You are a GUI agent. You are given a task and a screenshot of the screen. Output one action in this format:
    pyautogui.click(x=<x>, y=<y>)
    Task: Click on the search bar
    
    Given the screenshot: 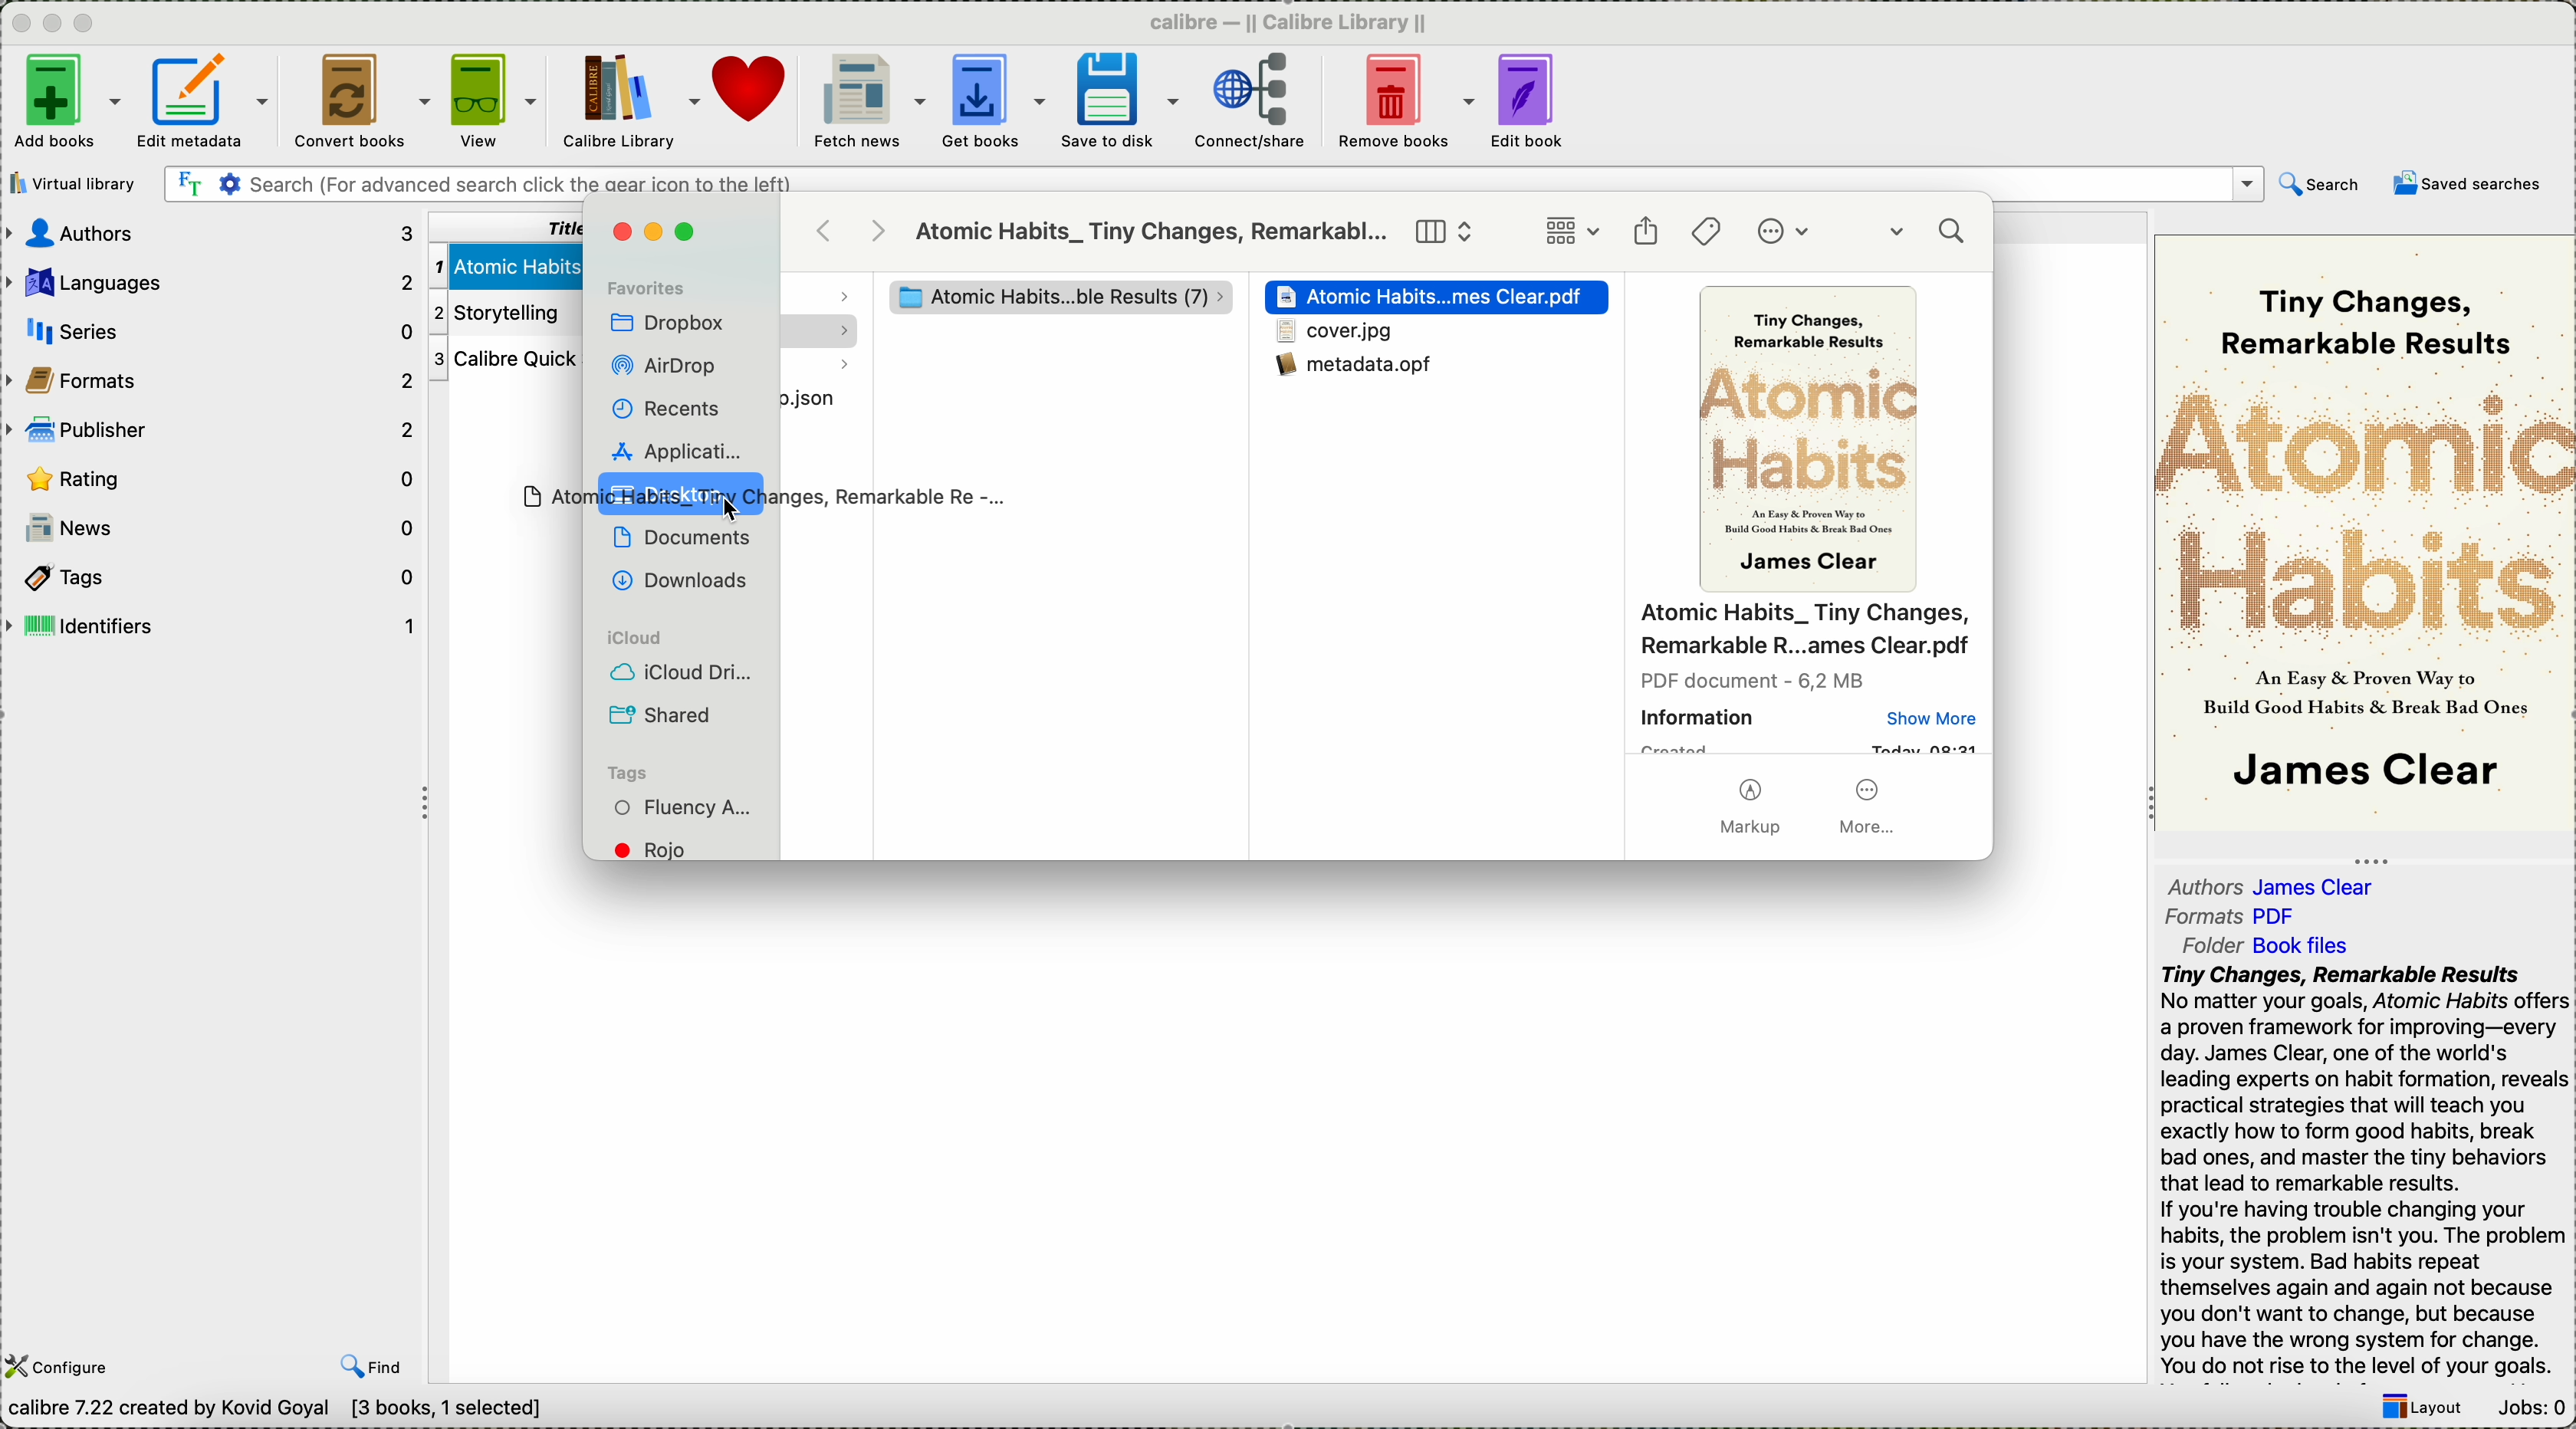 What is the action you would take?
    pyautogui.click(x=1211, y=185)
    